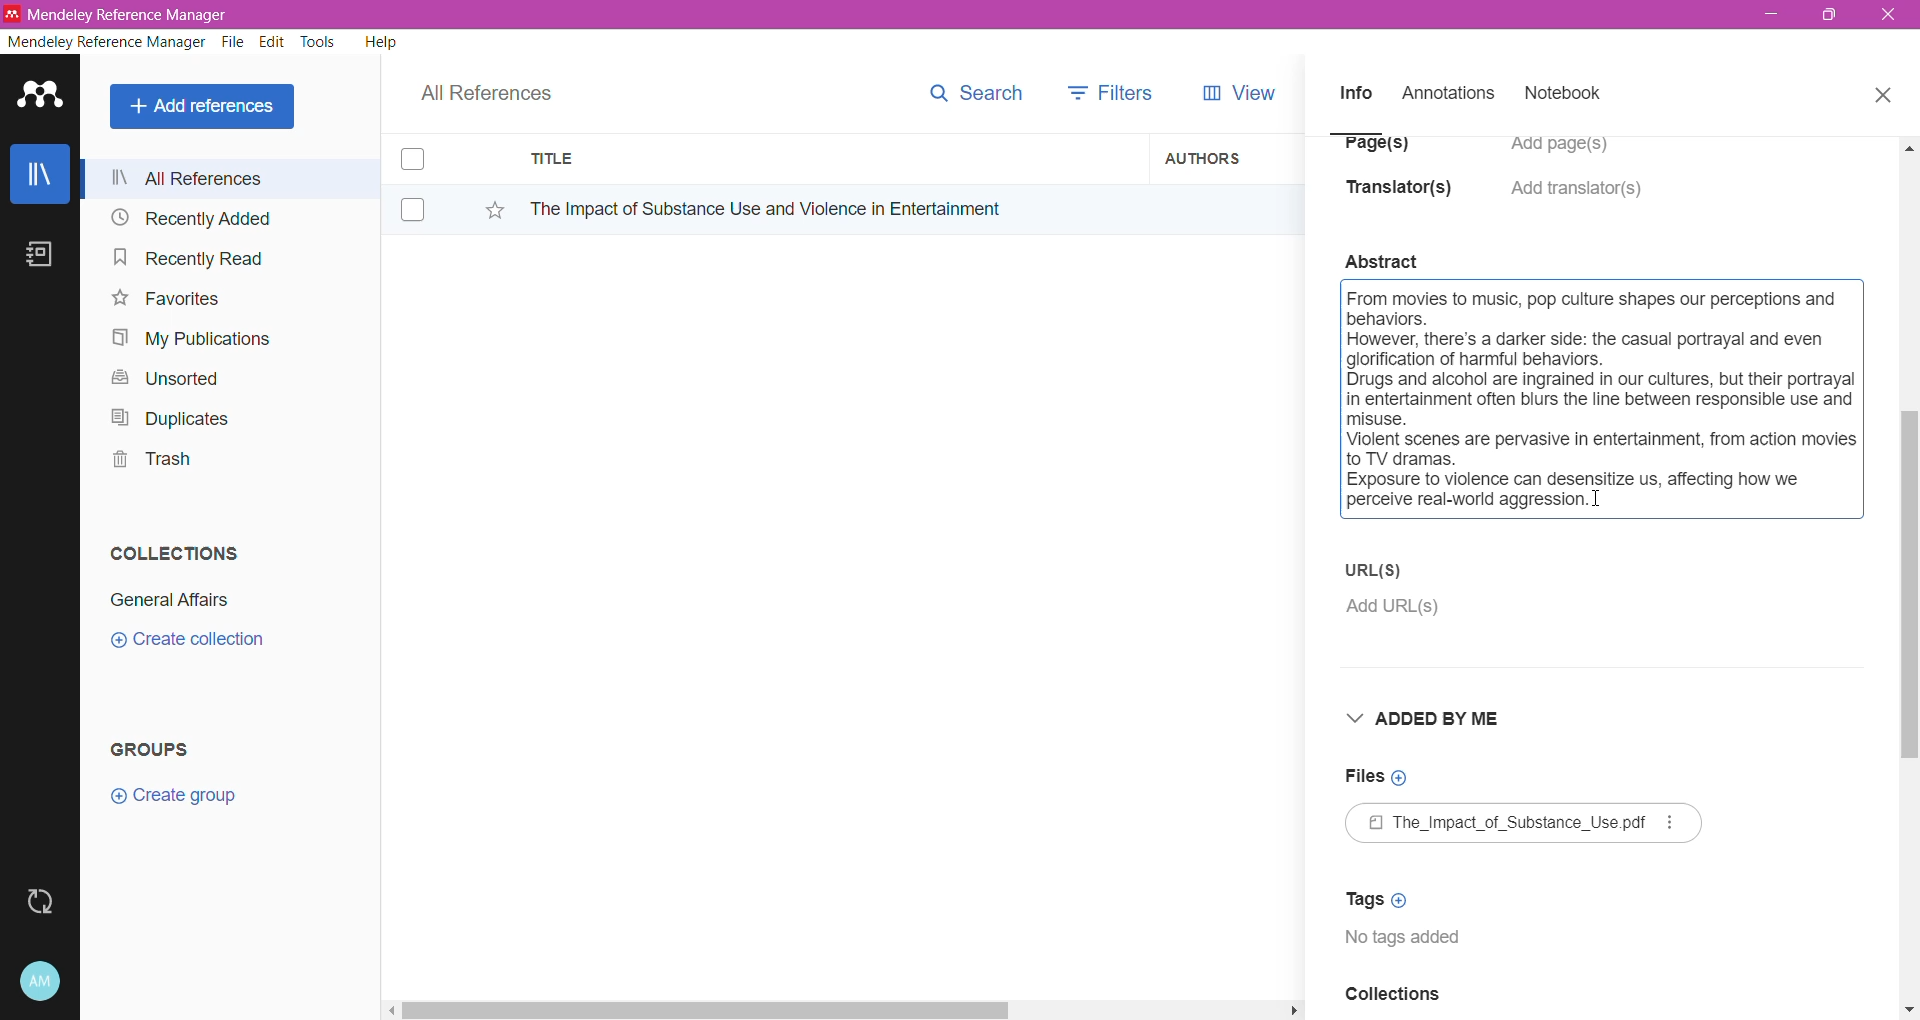 Image resolution: width=1920 pixels, height=1020 pixels. Describe the element at coordinates (1374, 151) in the screenshot. I see `Page(s)` at that location.